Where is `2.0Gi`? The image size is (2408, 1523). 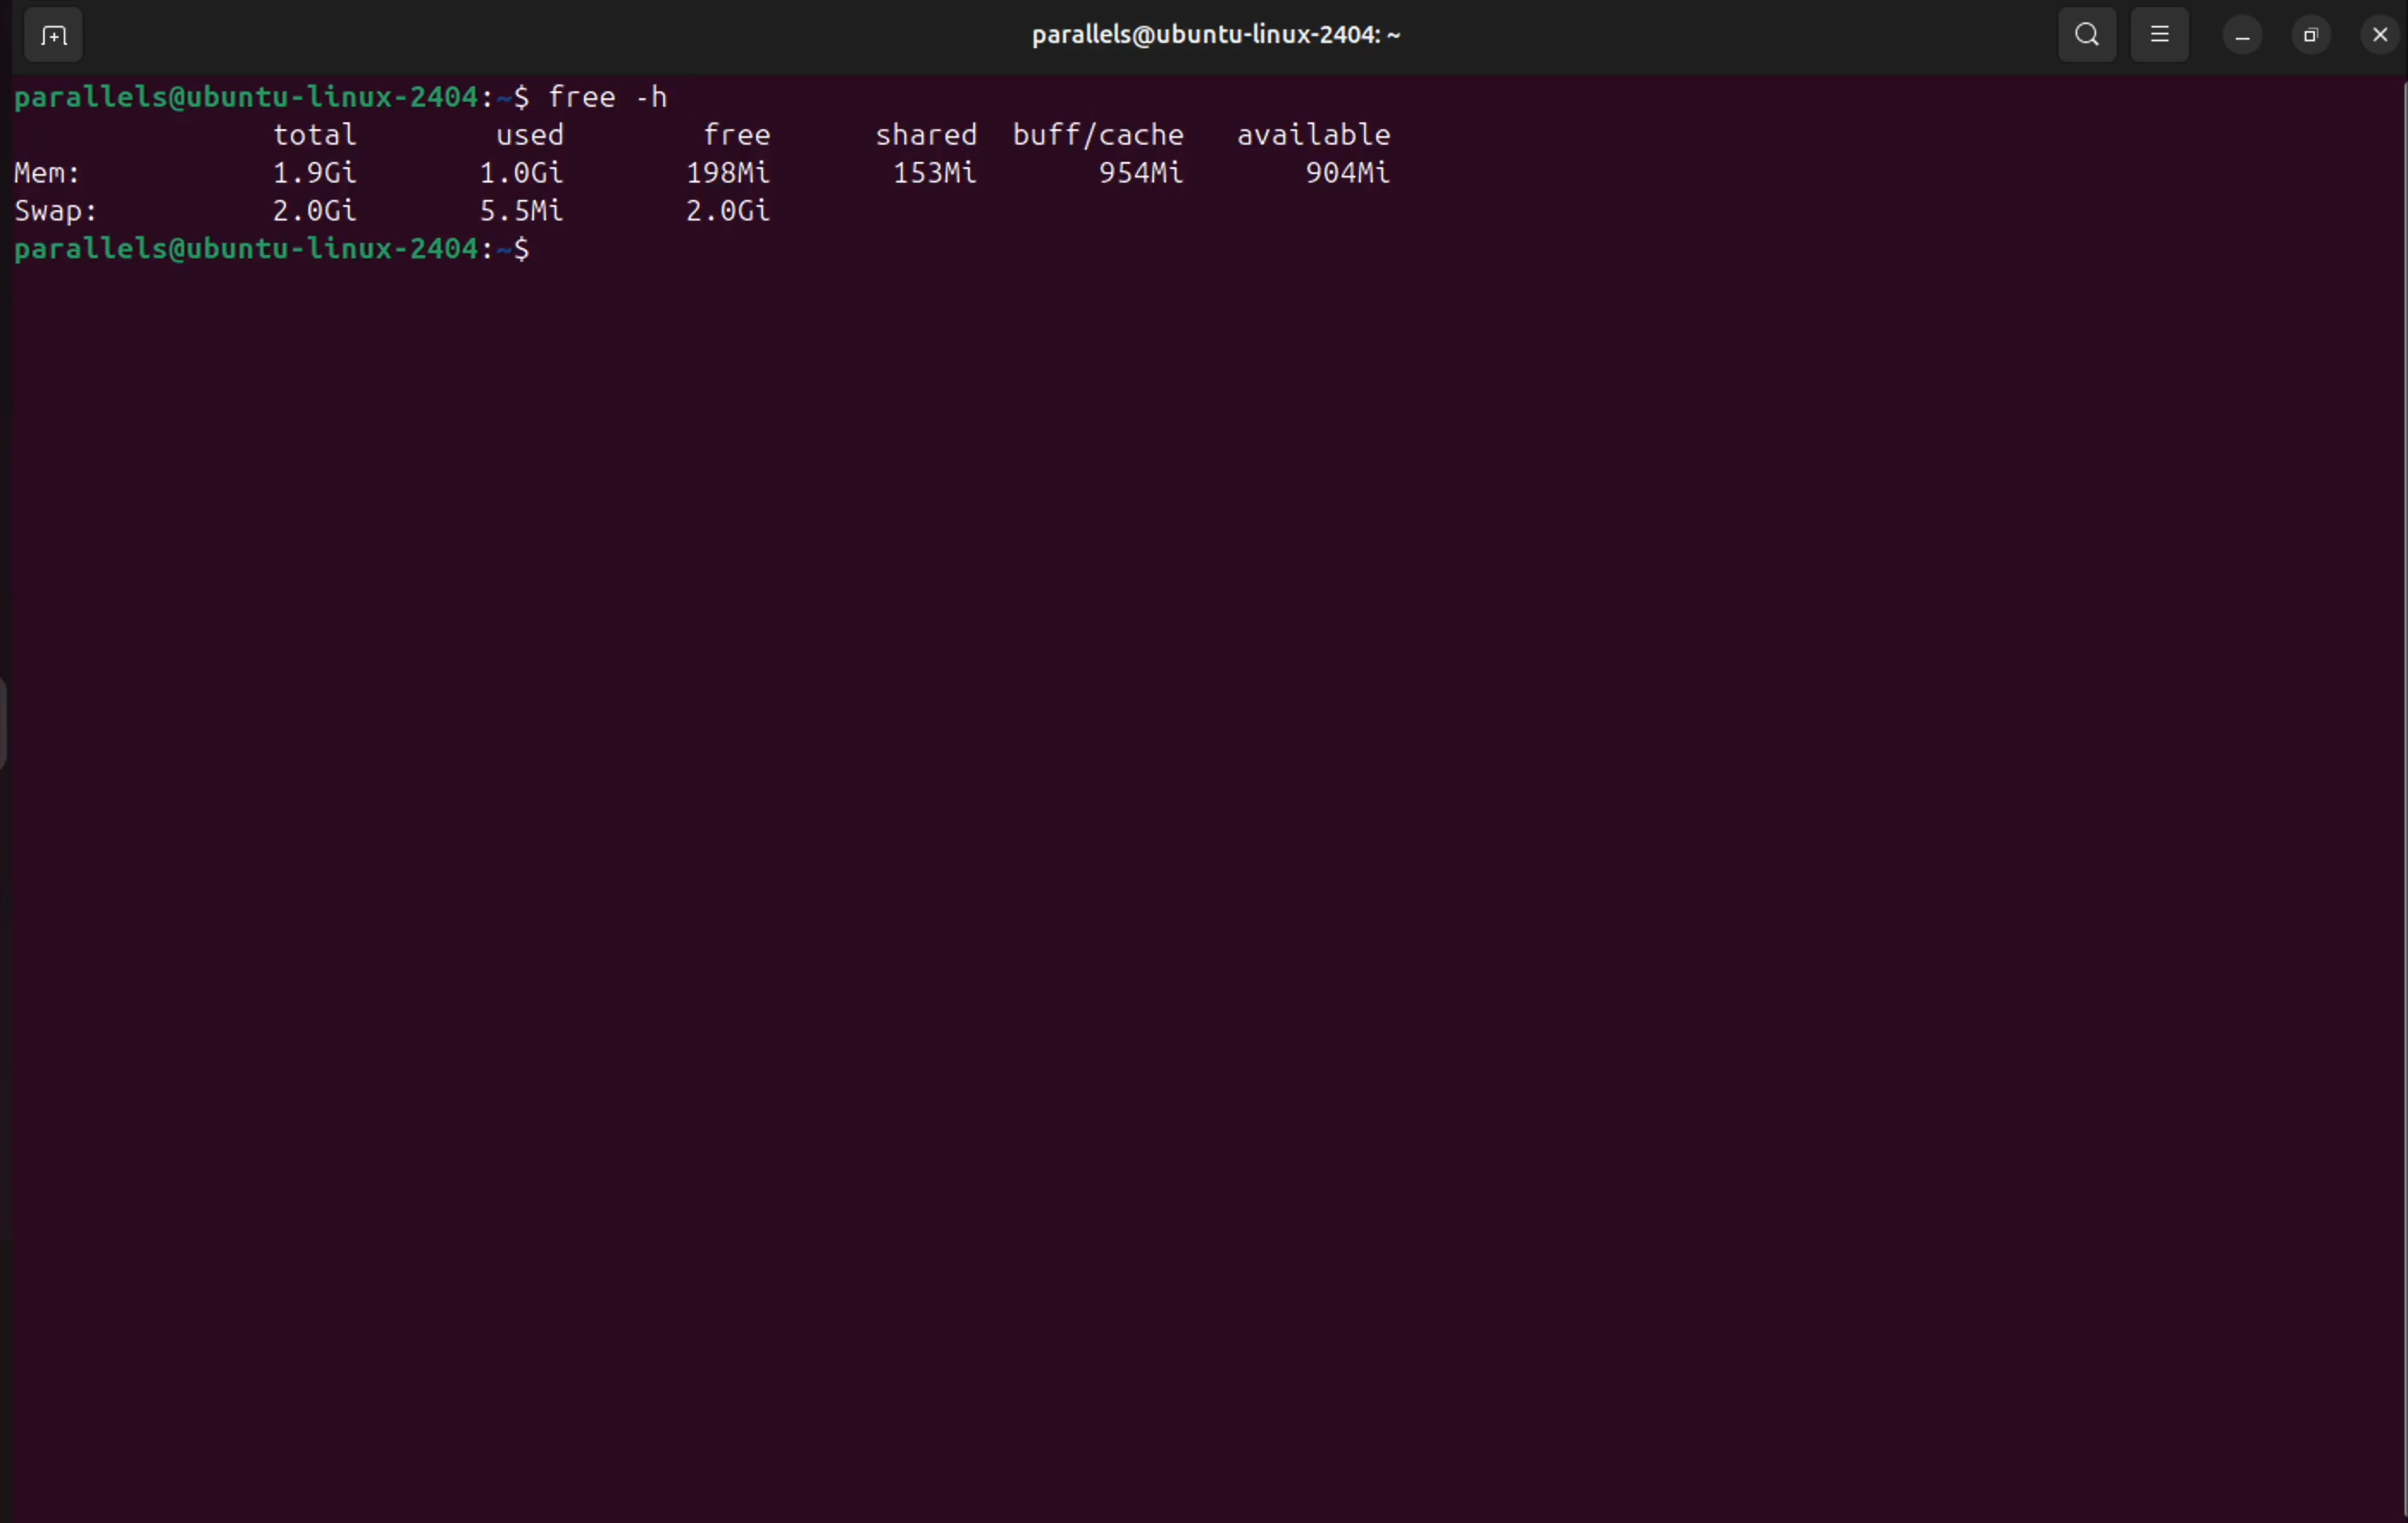 2.0Gi is located at coordinates (312, 213).